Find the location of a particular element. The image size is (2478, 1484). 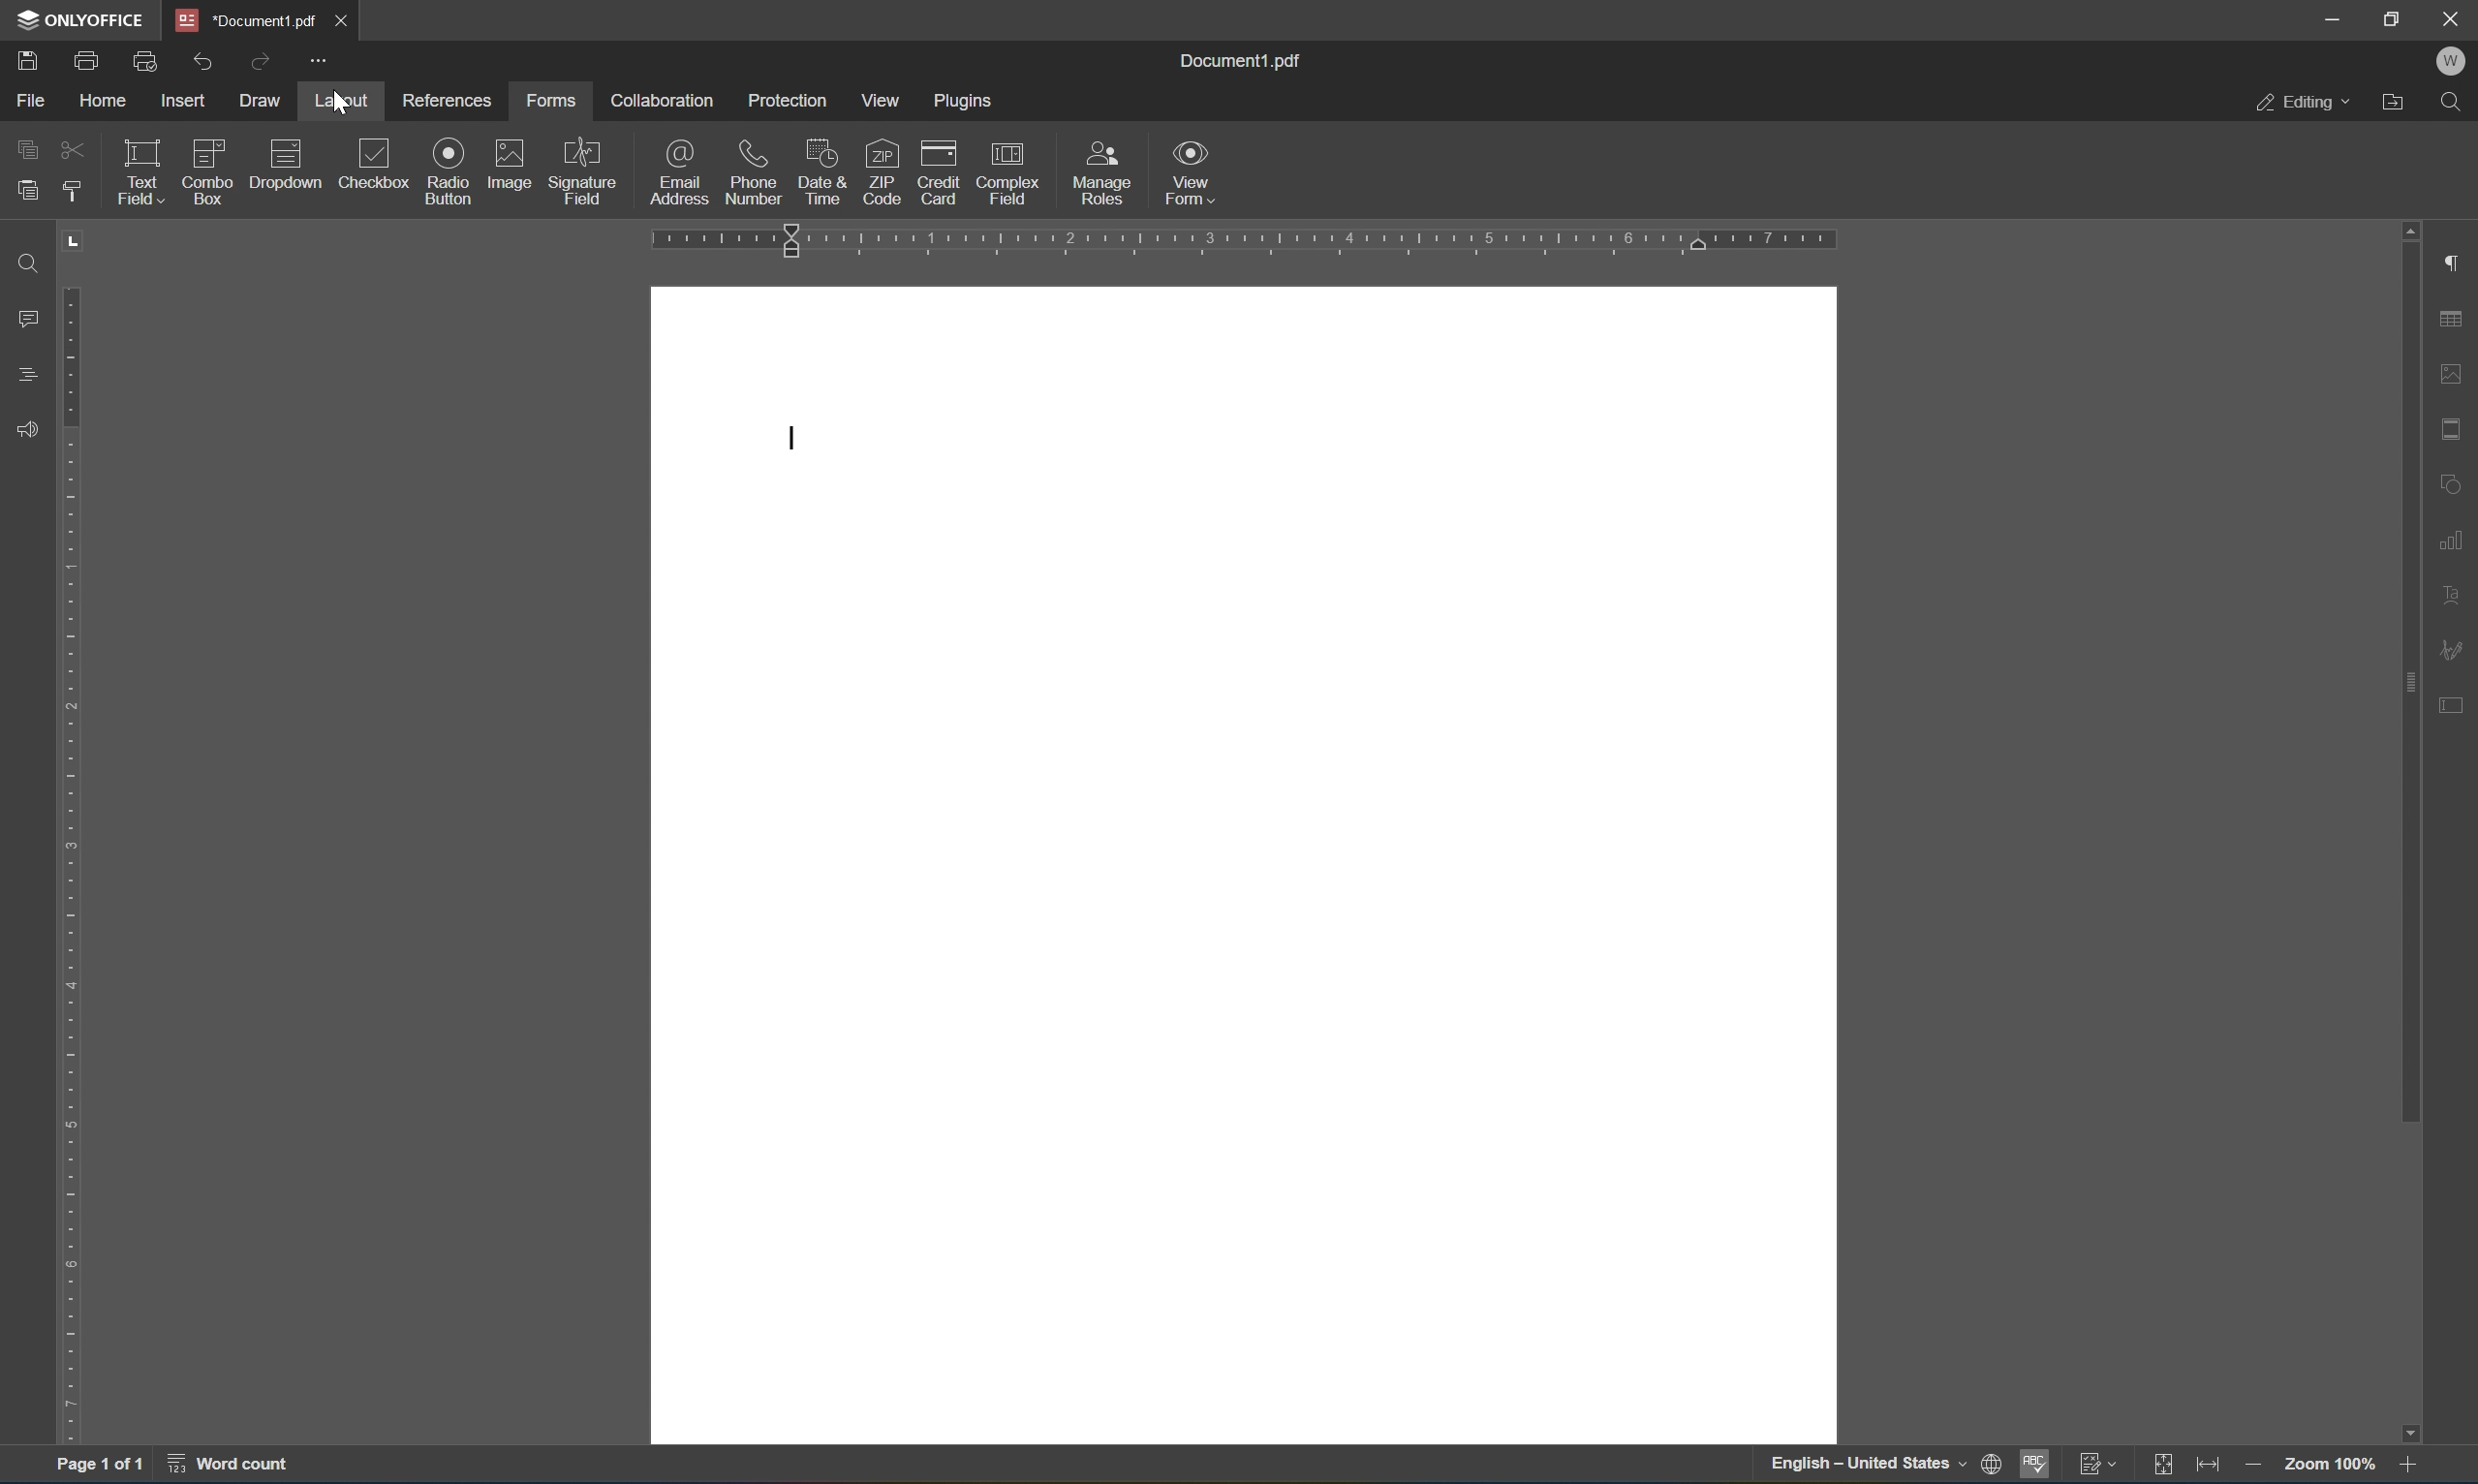

paragraph settings is located at coordinates (2456, 262).